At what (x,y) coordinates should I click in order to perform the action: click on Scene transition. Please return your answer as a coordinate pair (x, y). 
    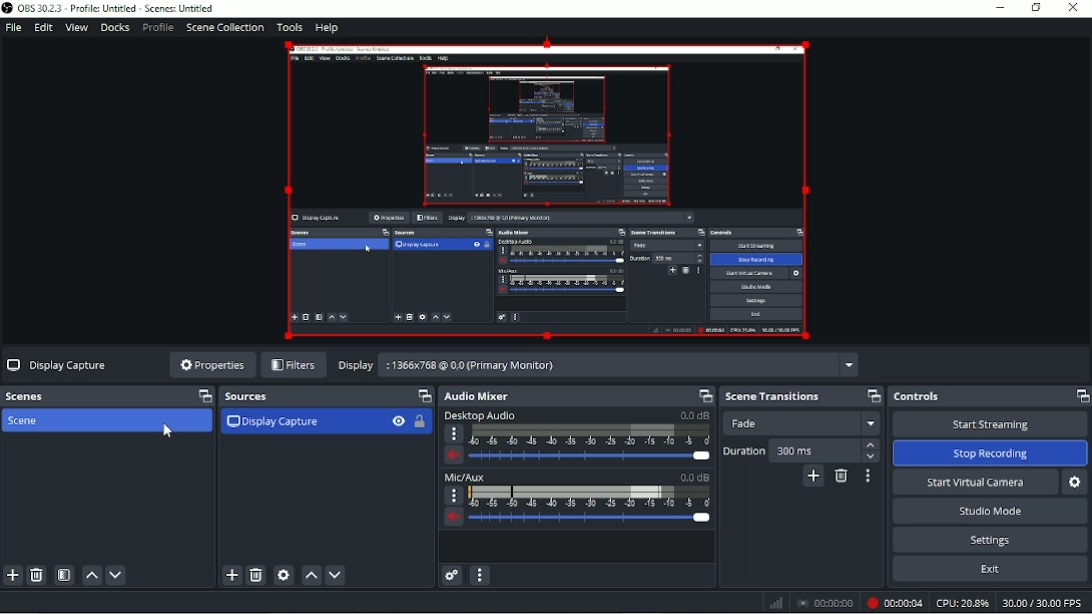
    Looking at the image, I should click on (772, 397).